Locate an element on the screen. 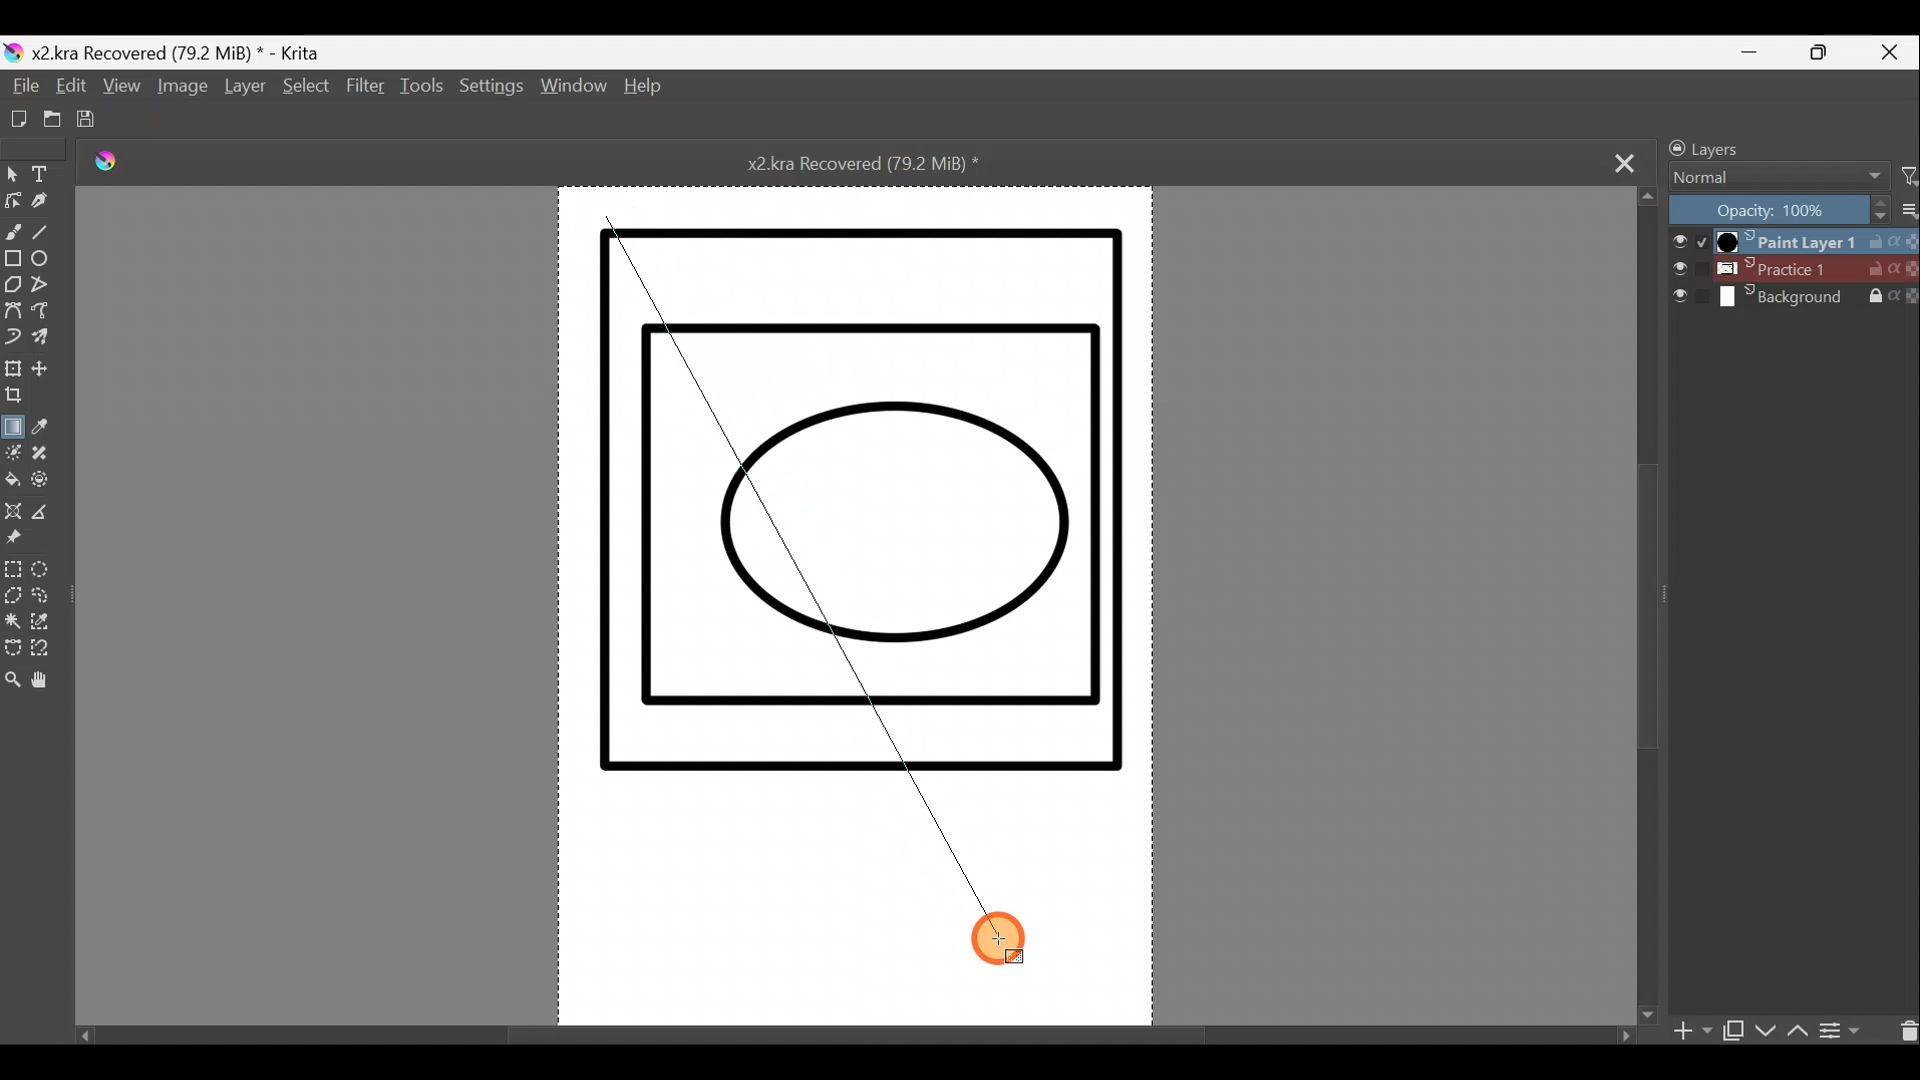 This screenshot has width=1920, height=1080. Filter is located at coordinates (365, 96).